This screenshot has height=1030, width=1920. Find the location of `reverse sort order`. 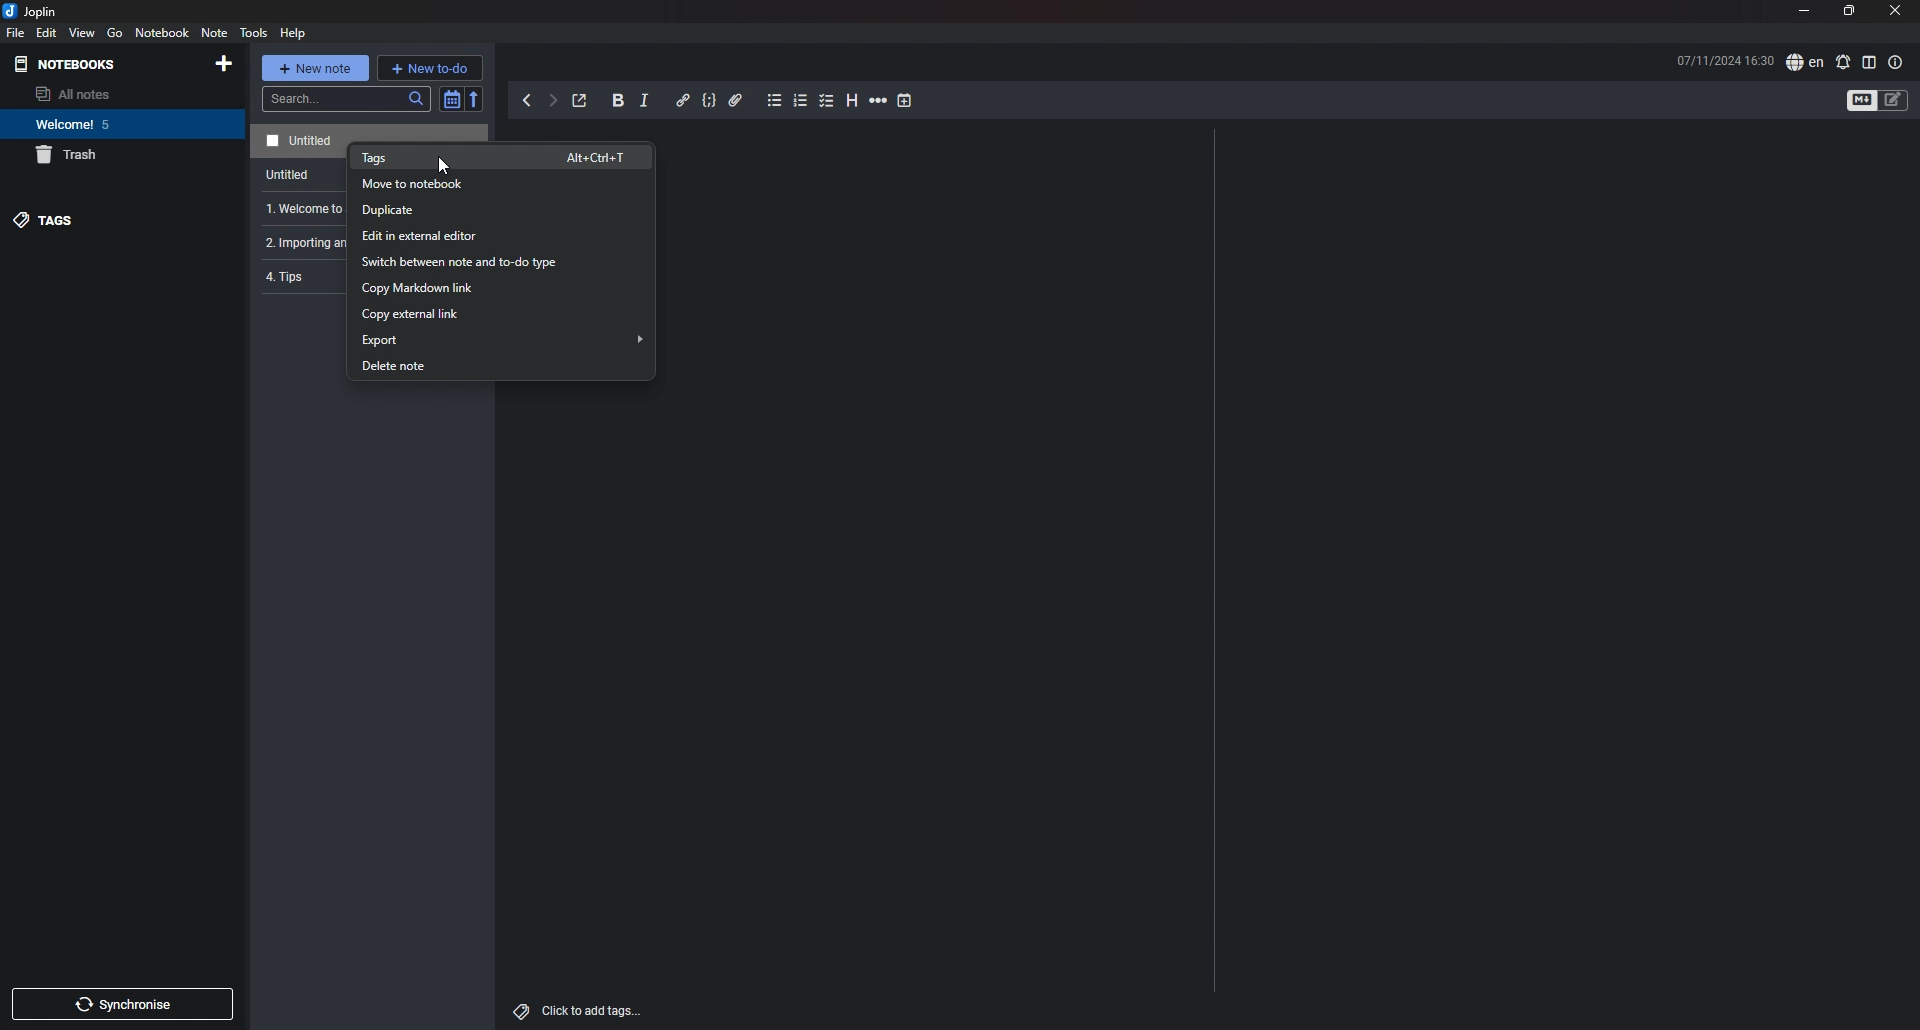

reverse sort order is located at coordinates (476, 98).